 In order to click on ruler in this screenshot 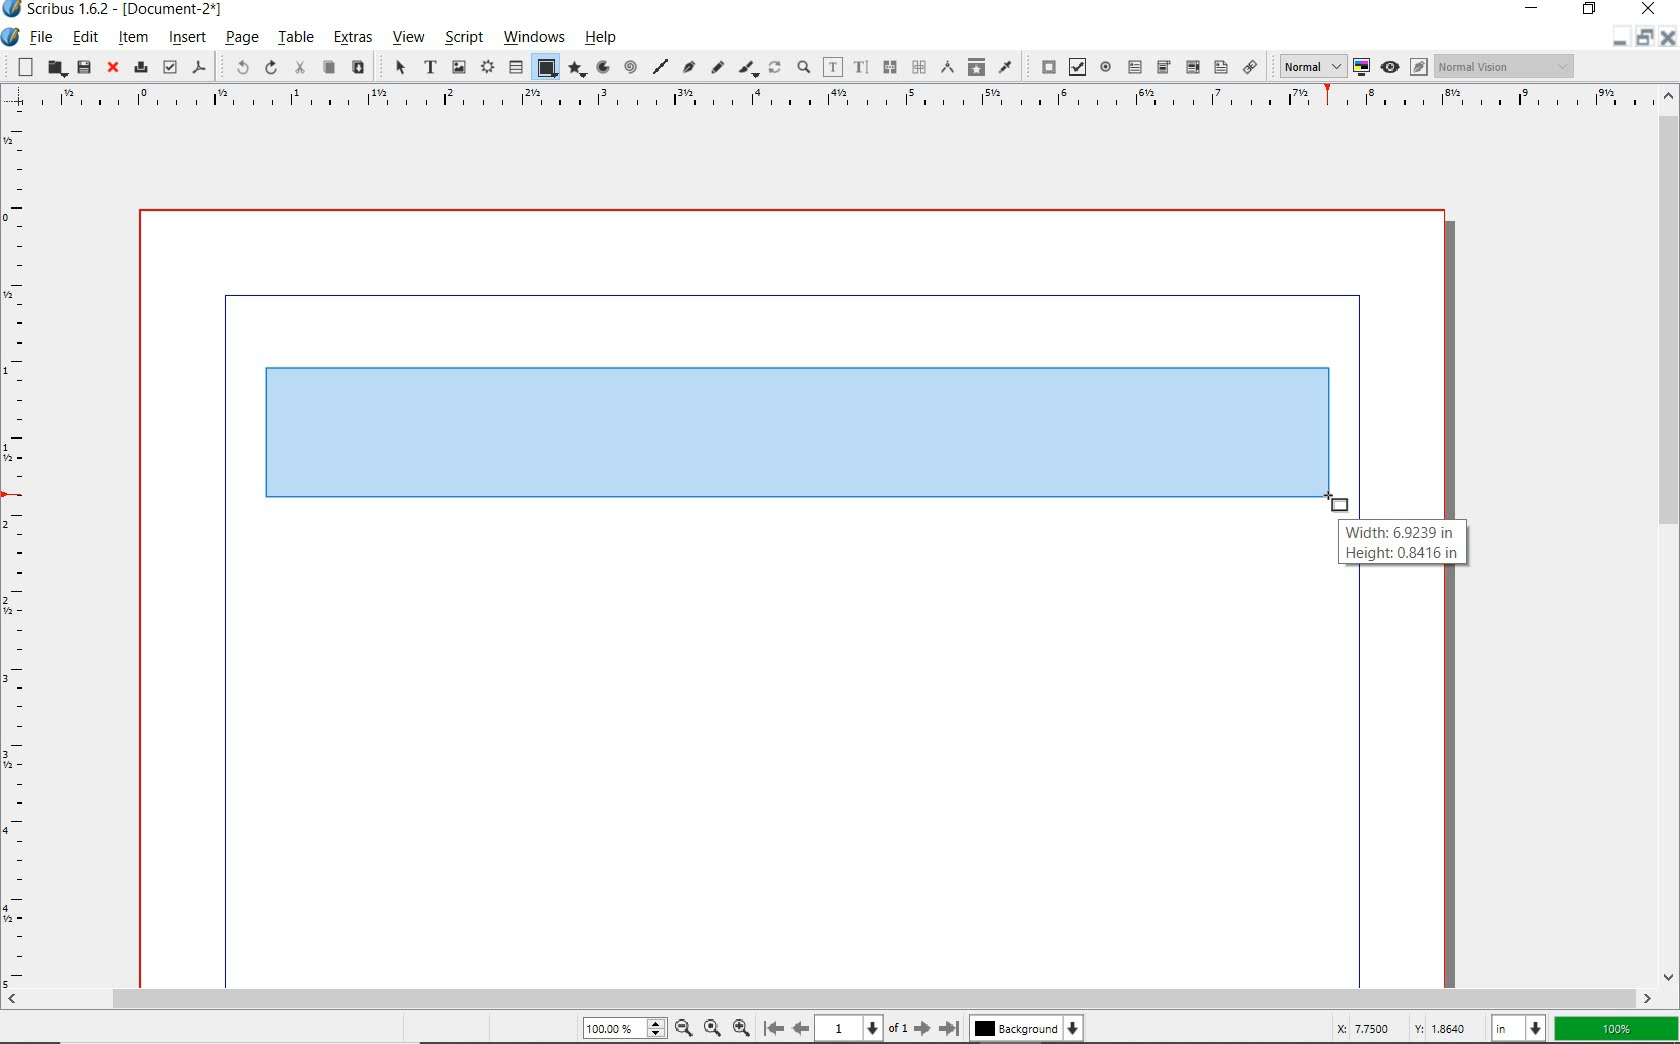, I will do `click(832, 101)`.